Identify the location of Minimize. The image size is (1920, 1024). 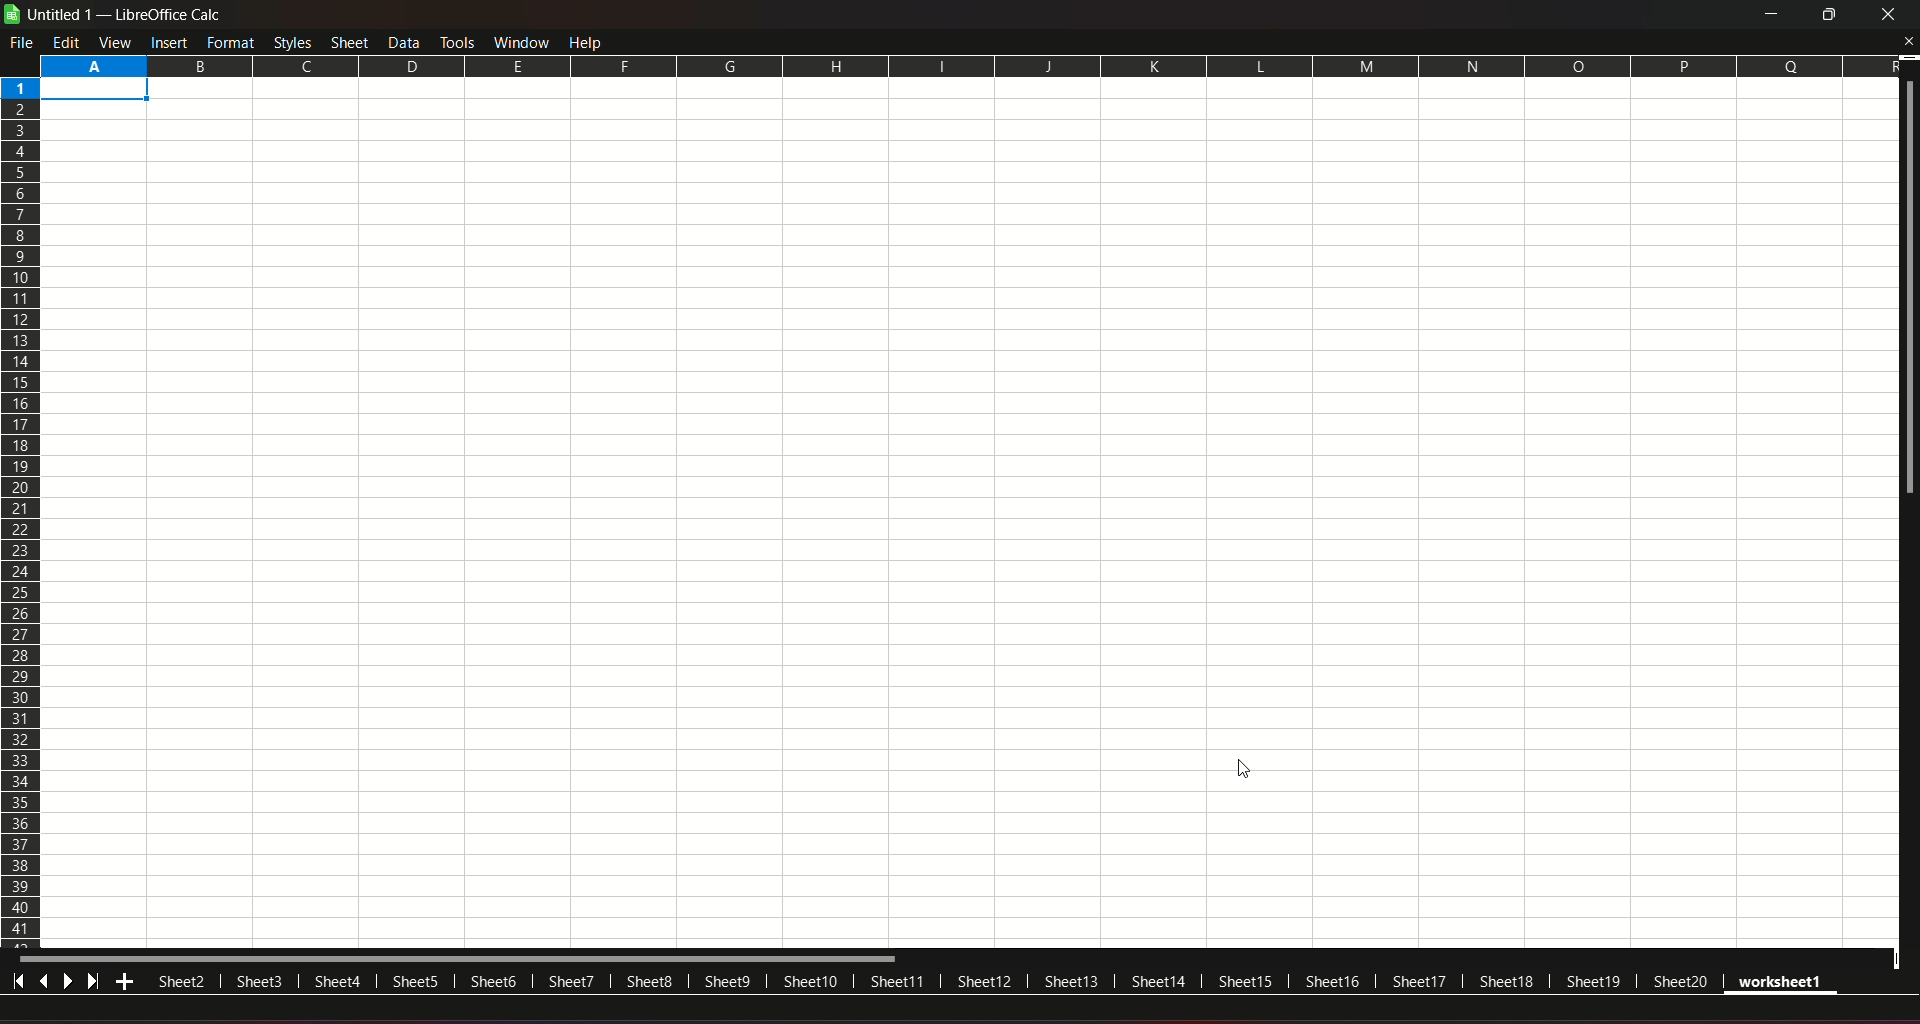
(1768, 15).